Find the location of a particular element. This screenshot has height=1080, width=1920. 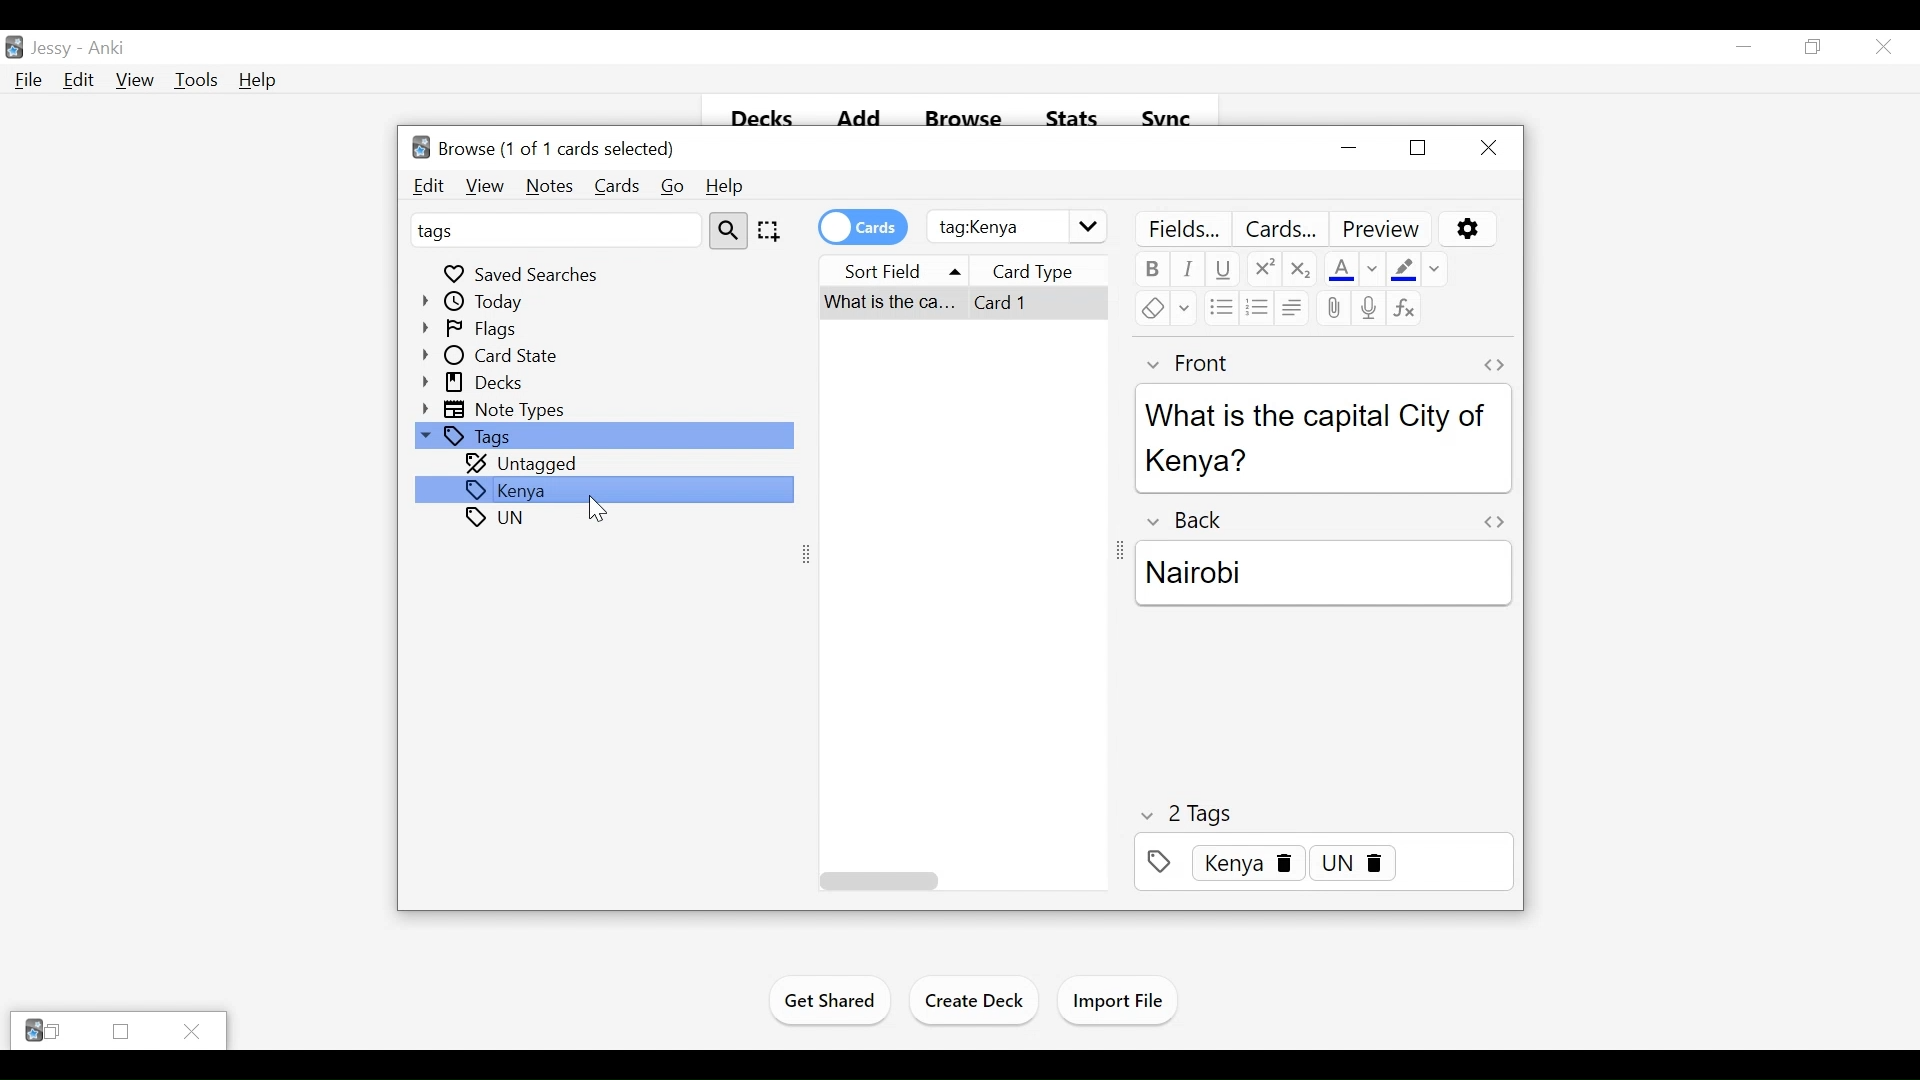

Alignment is located at coordinates (1292, 308).